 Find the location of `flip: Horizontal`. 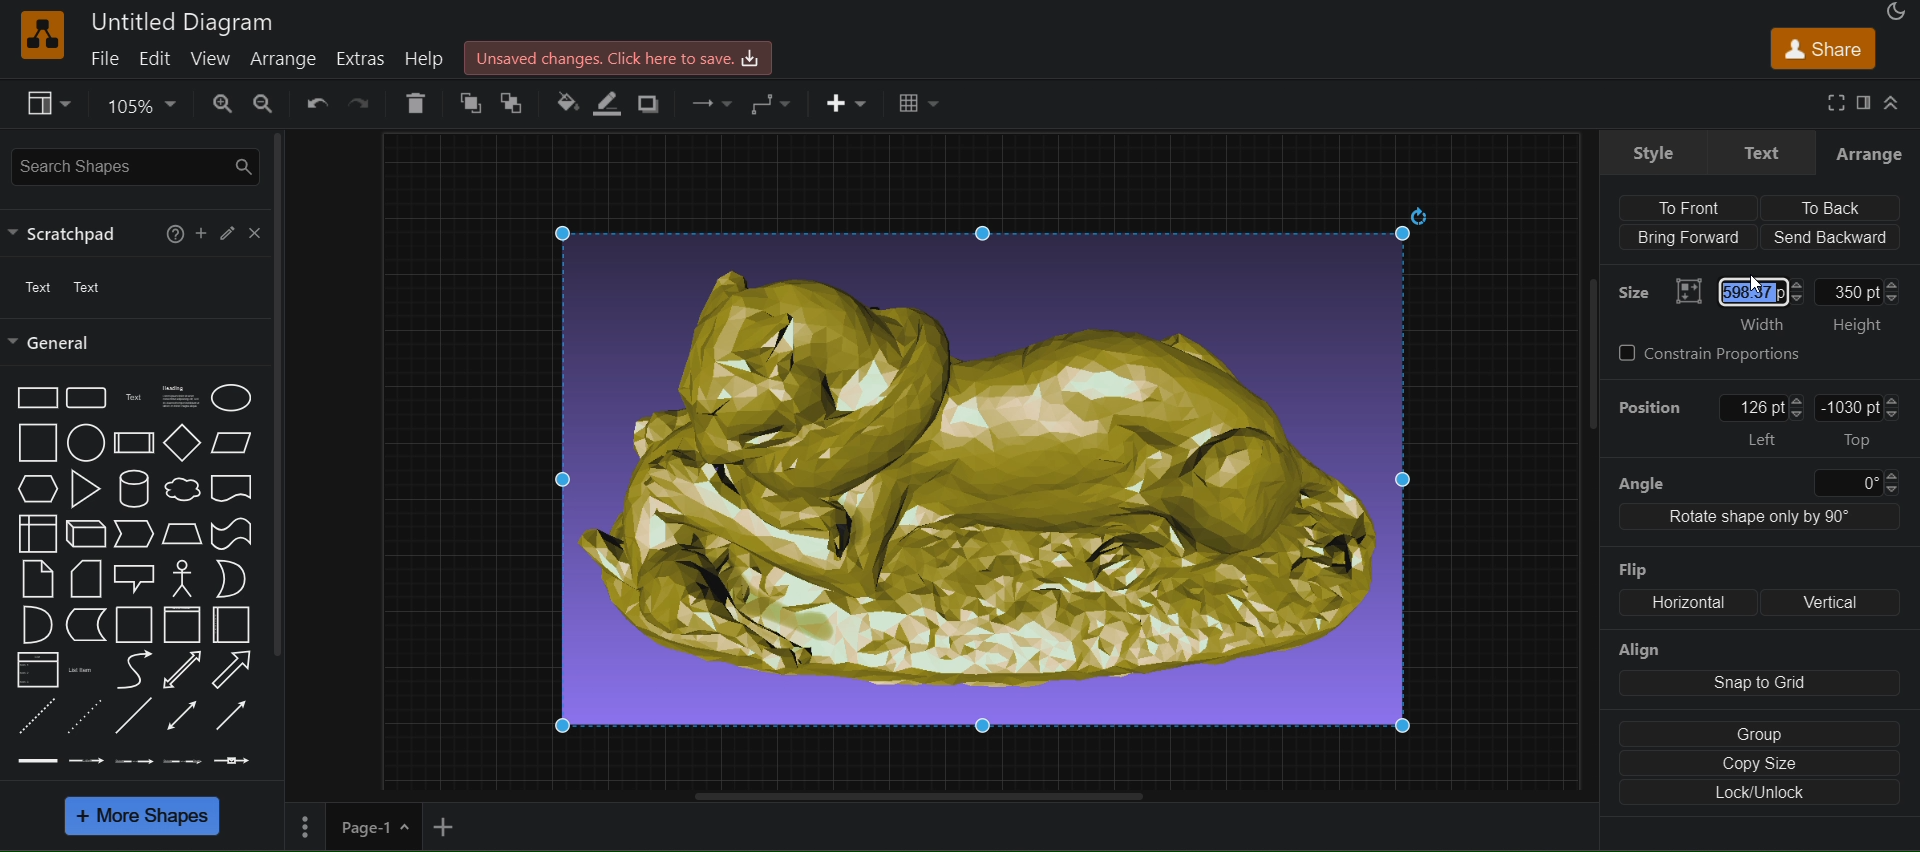

flip: Horizontal is located at coordinates (1669, 606).